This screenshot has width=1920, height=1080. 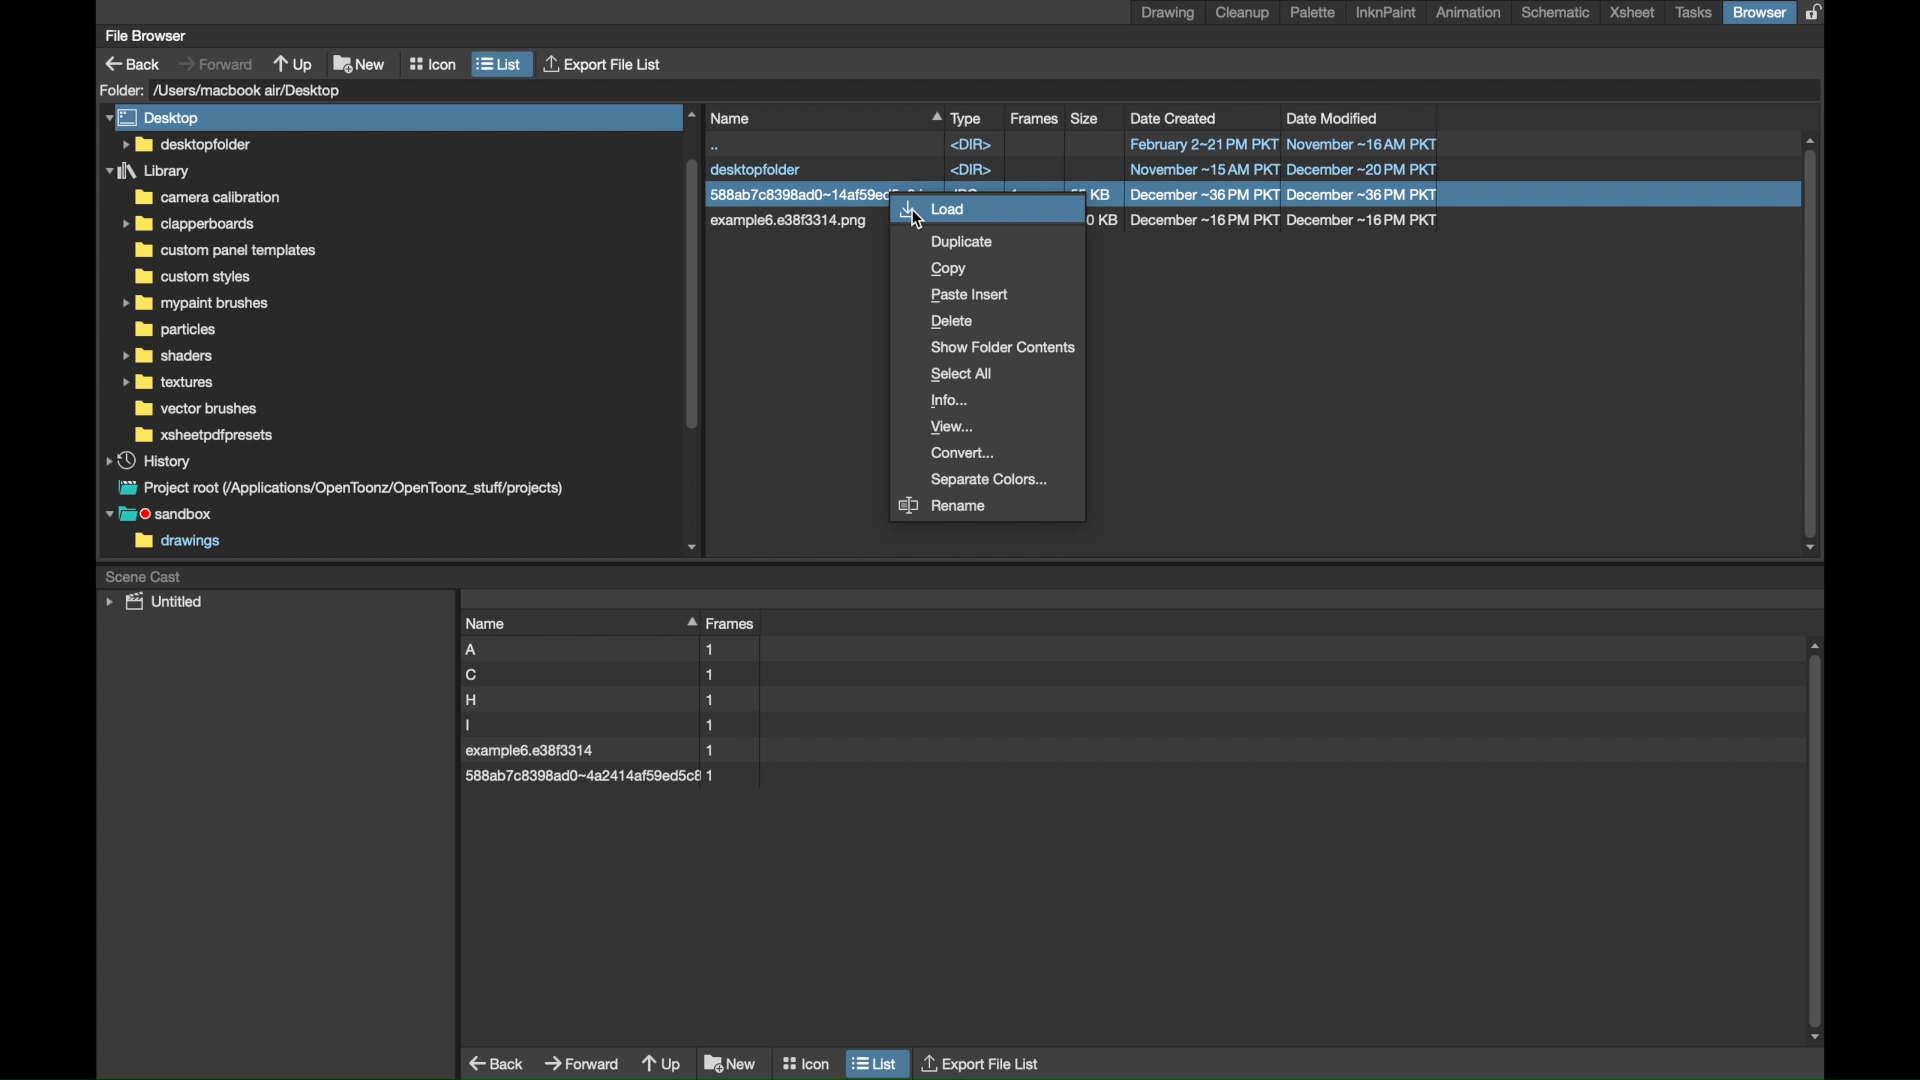 I want to click on delete, so click(x=953, y=322).